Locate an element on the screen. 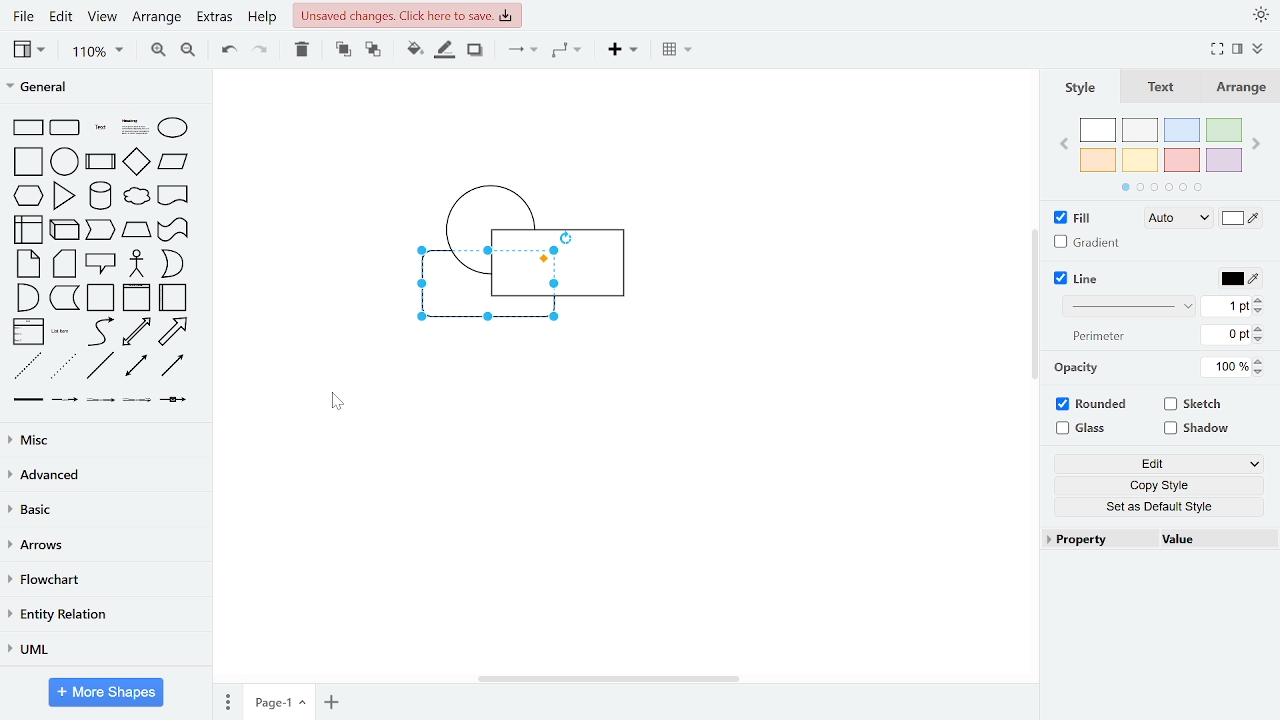 The height and width of the screenshot is (720, 1280). fill line is located at coordinates (446, 51).